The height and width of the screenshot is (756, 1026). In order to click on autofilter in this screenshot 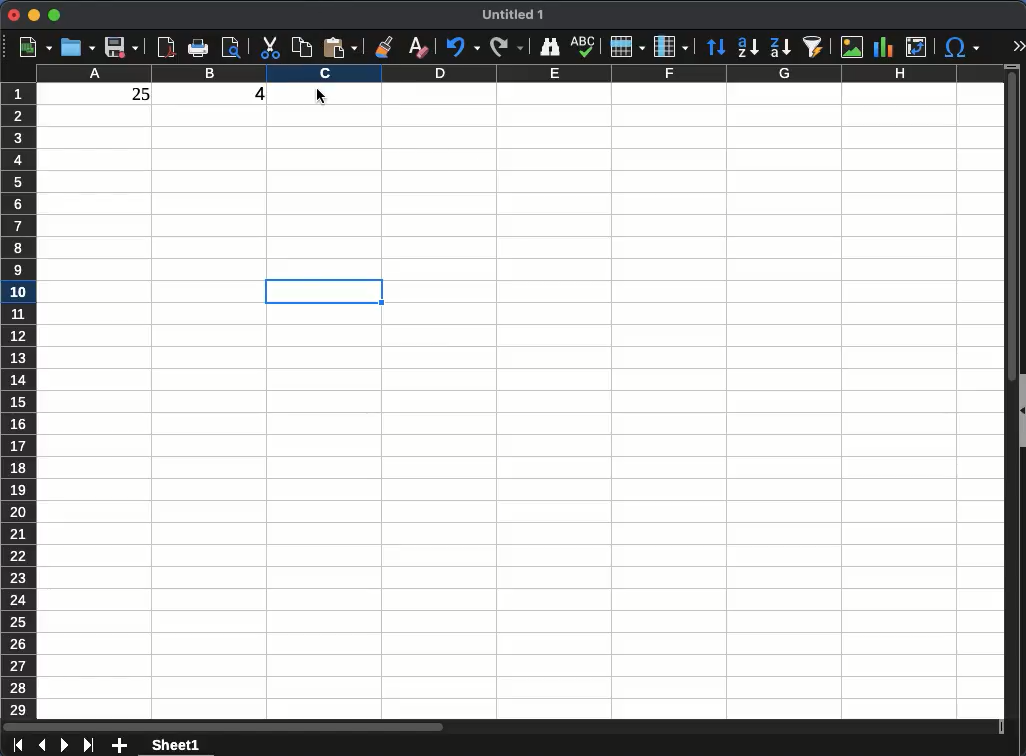, I will do `click(816, 47)`.